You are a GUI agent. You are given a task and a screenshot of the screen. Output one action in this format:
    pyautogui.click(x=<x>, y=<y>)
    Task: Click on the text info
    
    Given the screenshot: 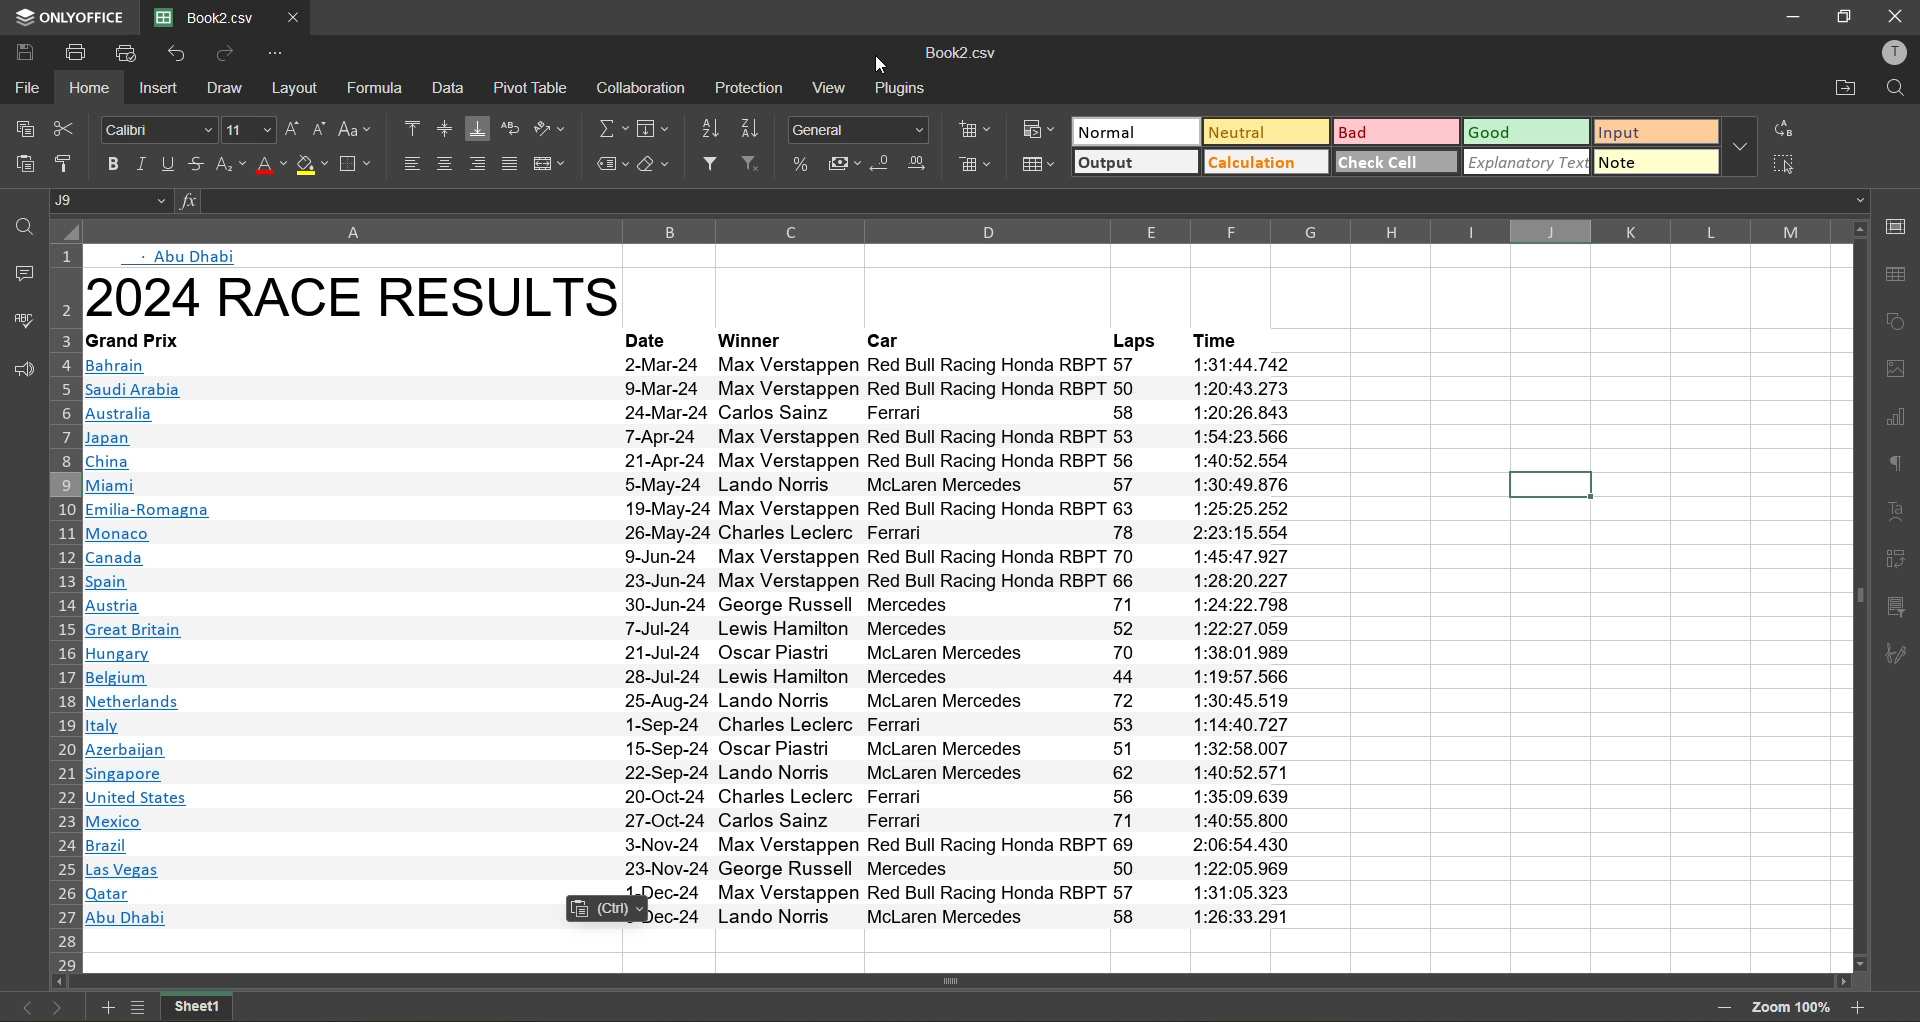 What is the action you would take?
    pyautogui.click(x=697, y=822)
    